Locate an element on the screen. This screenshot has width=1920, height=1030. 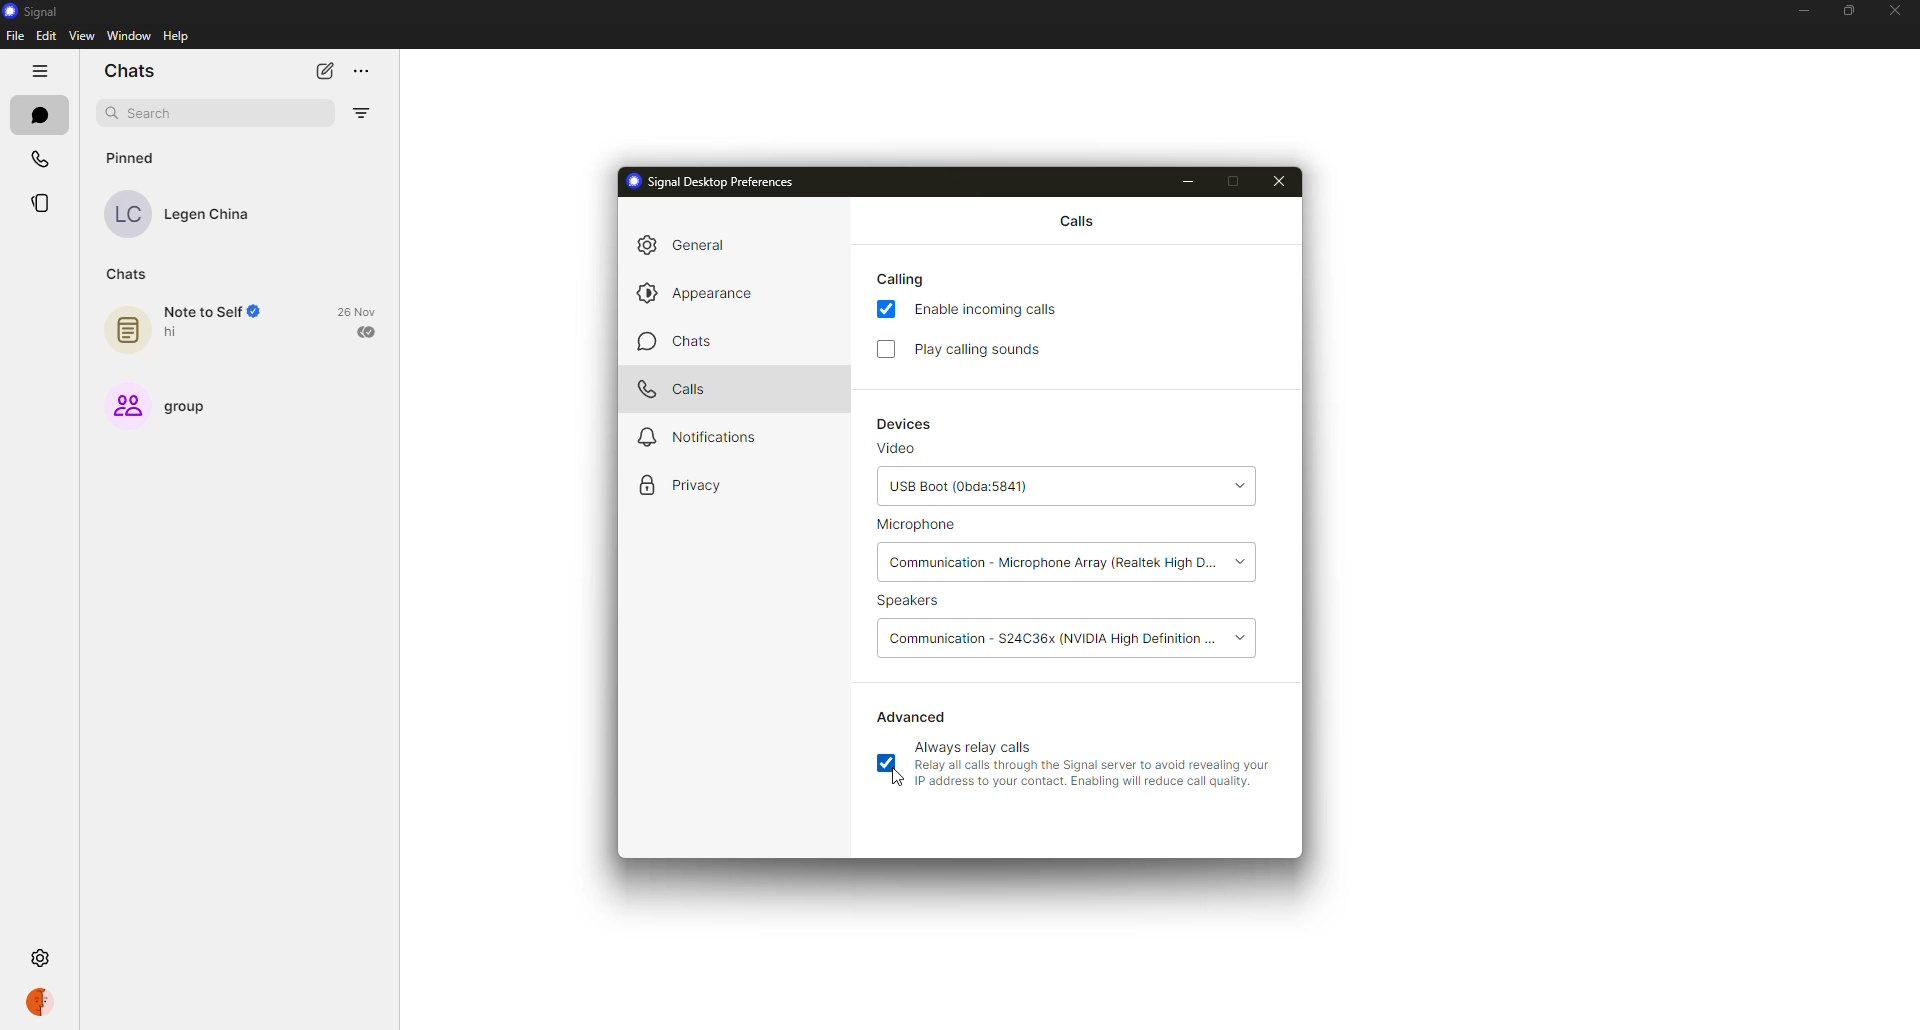
play calling sounds is located at coordinates (986, 349).